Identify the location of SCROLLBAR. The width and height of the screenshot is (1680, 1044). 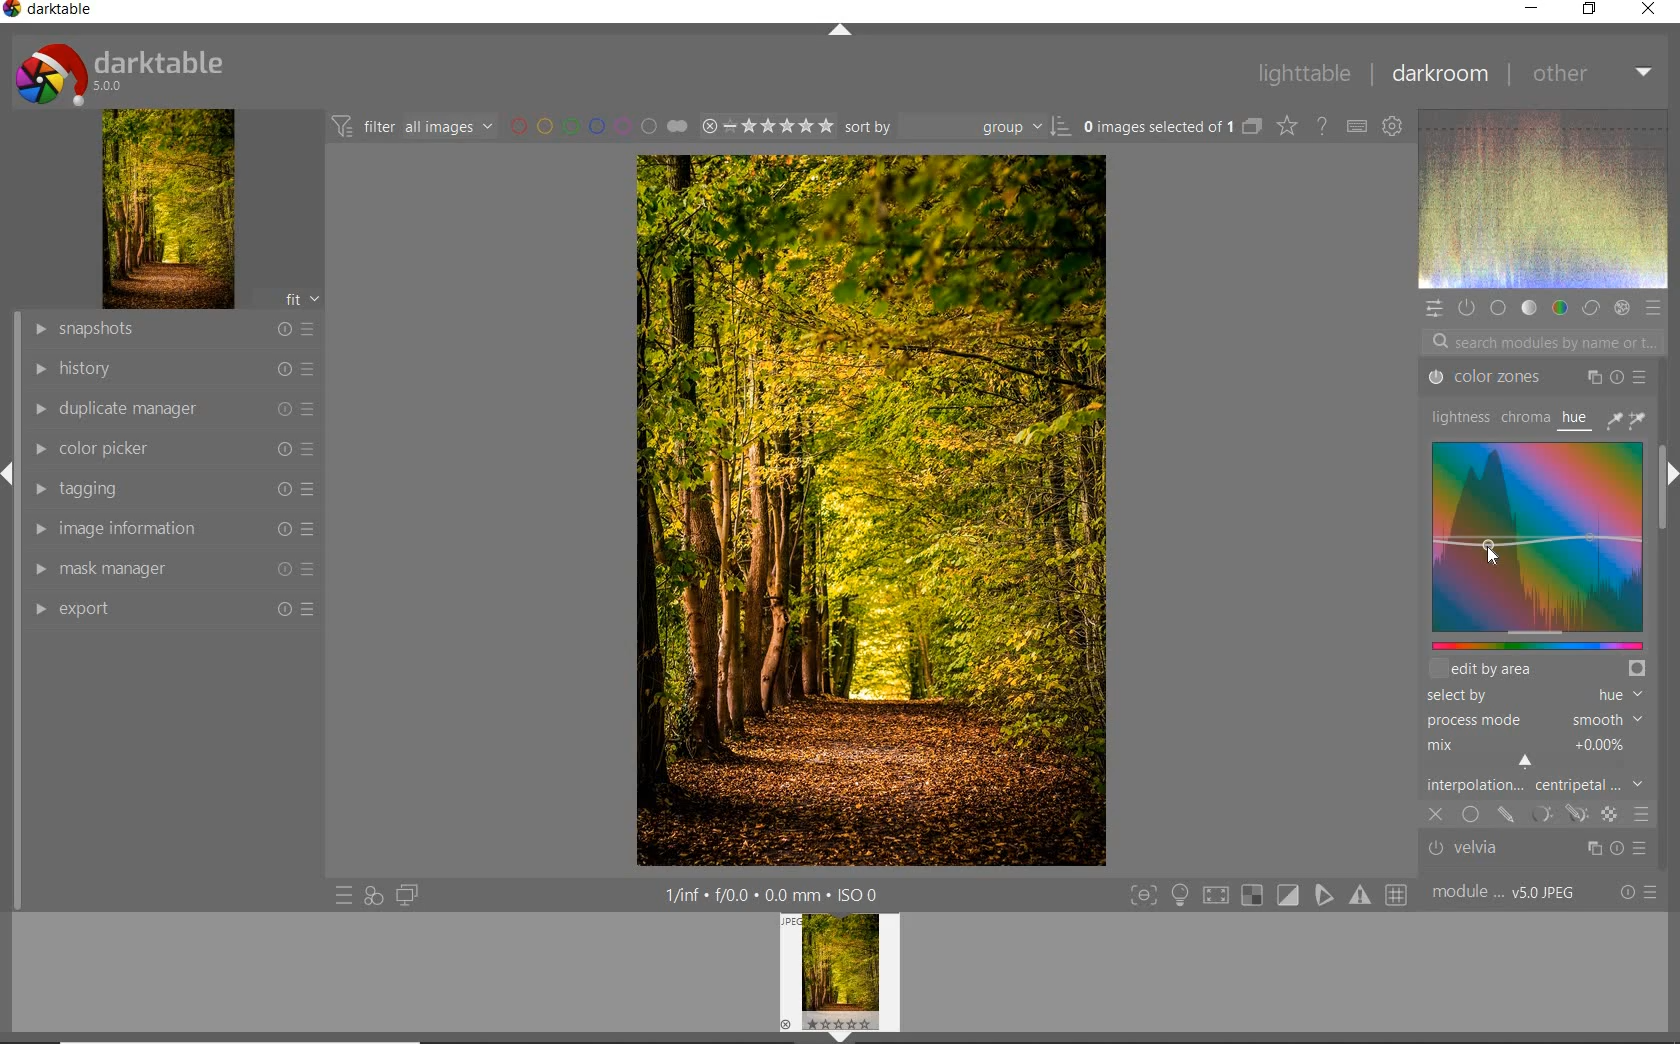
(1667, 513).